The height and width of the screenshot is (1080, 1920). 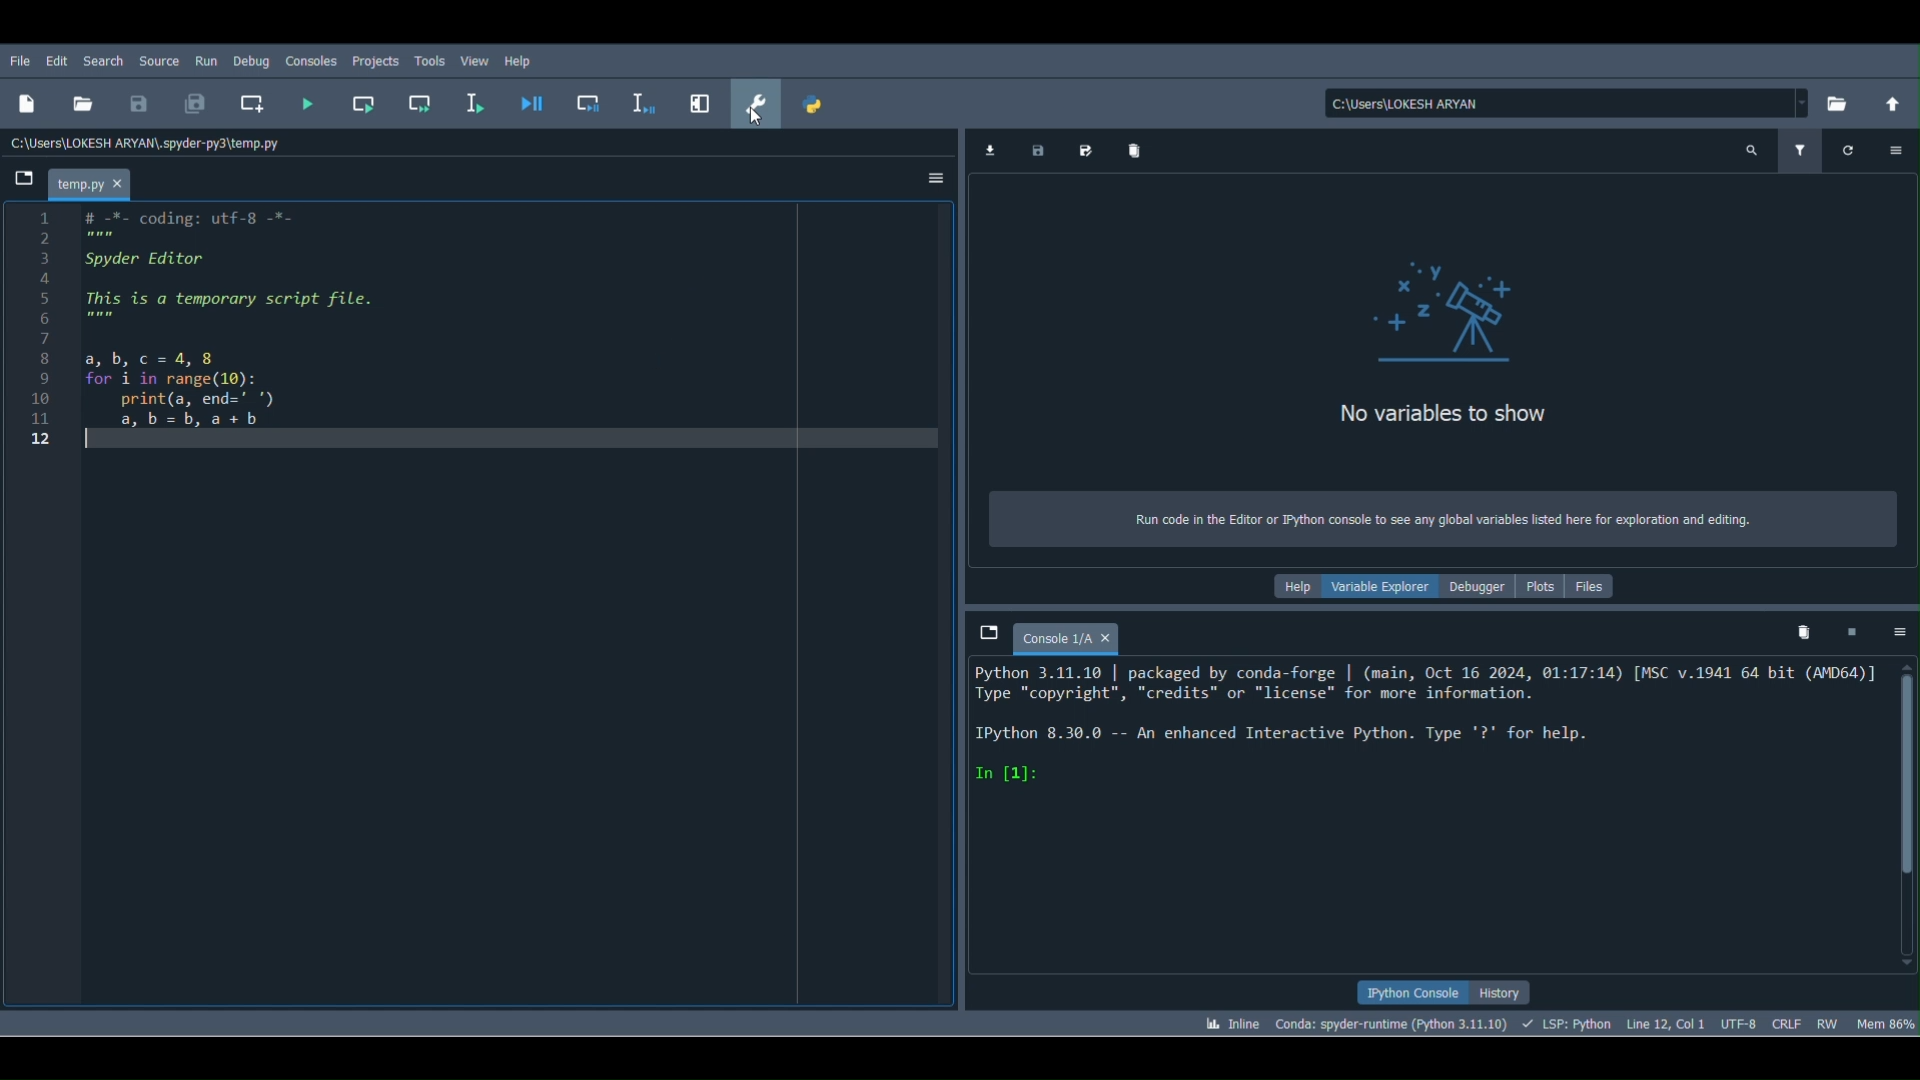 What do you see at coordinates (539, 103) in the screenshot?
I see `Debug file ( Ctrl + F5)` at bounding box center [539, 103].